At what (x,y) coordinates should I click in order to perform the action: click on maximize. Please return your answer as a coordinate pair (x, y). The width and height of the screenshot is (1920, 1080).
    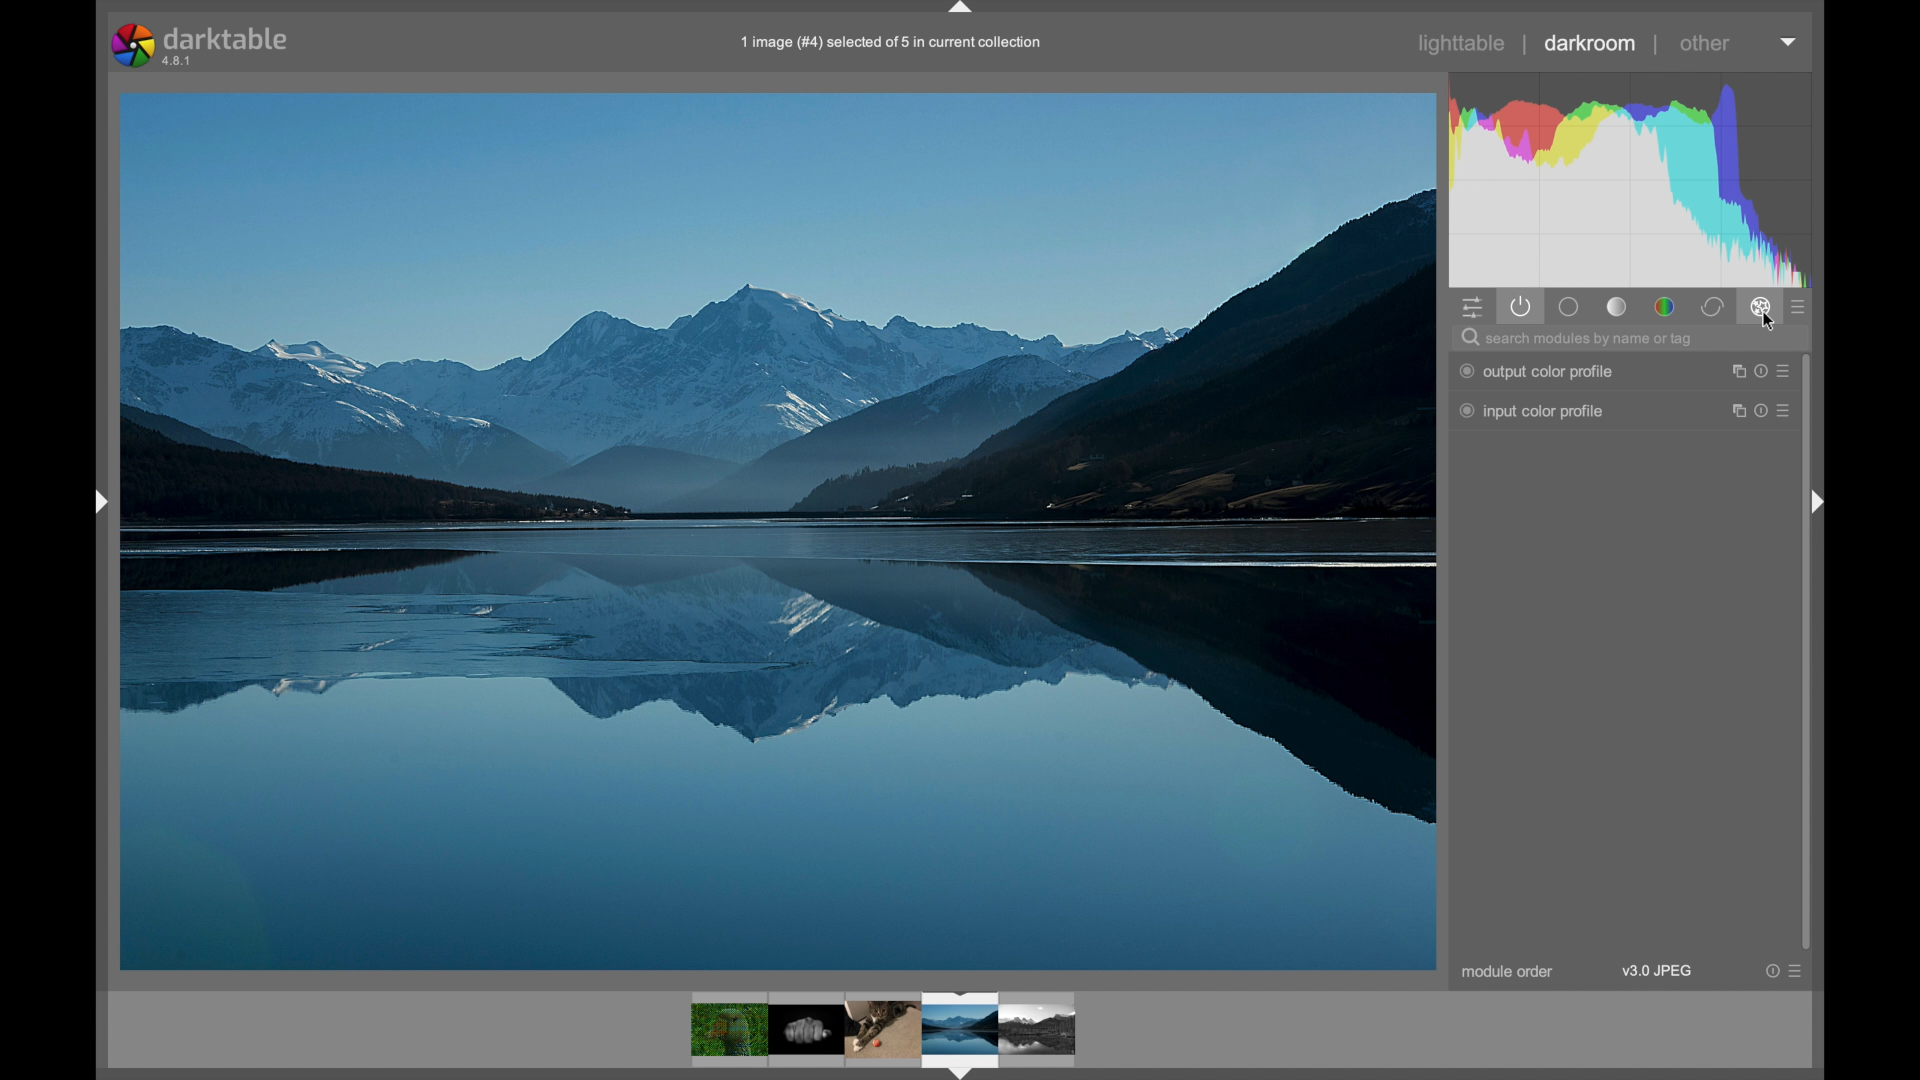
    Looking at the image, I should click on (1735, 371).